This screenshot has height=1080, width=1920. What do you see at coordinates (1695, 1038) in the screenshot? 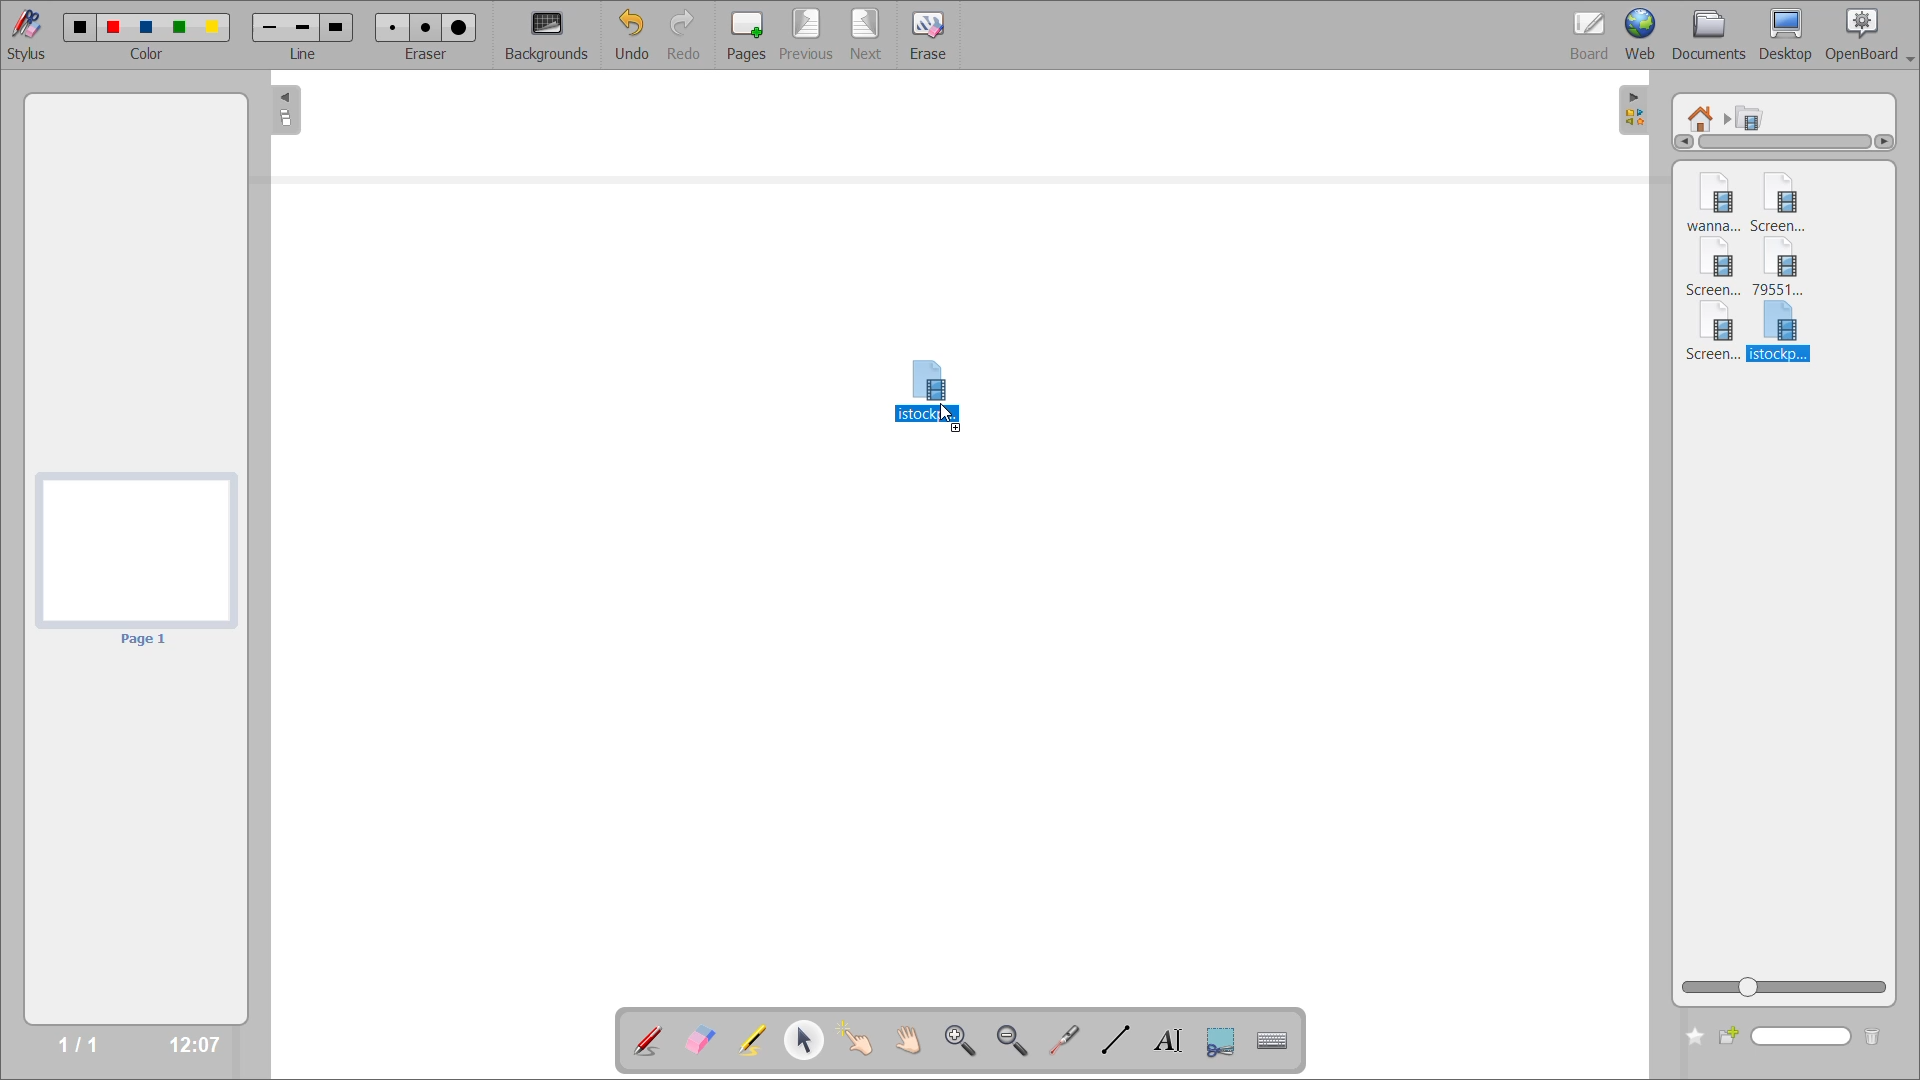
I see `create new folder` at bounding box center [1695, 1038].